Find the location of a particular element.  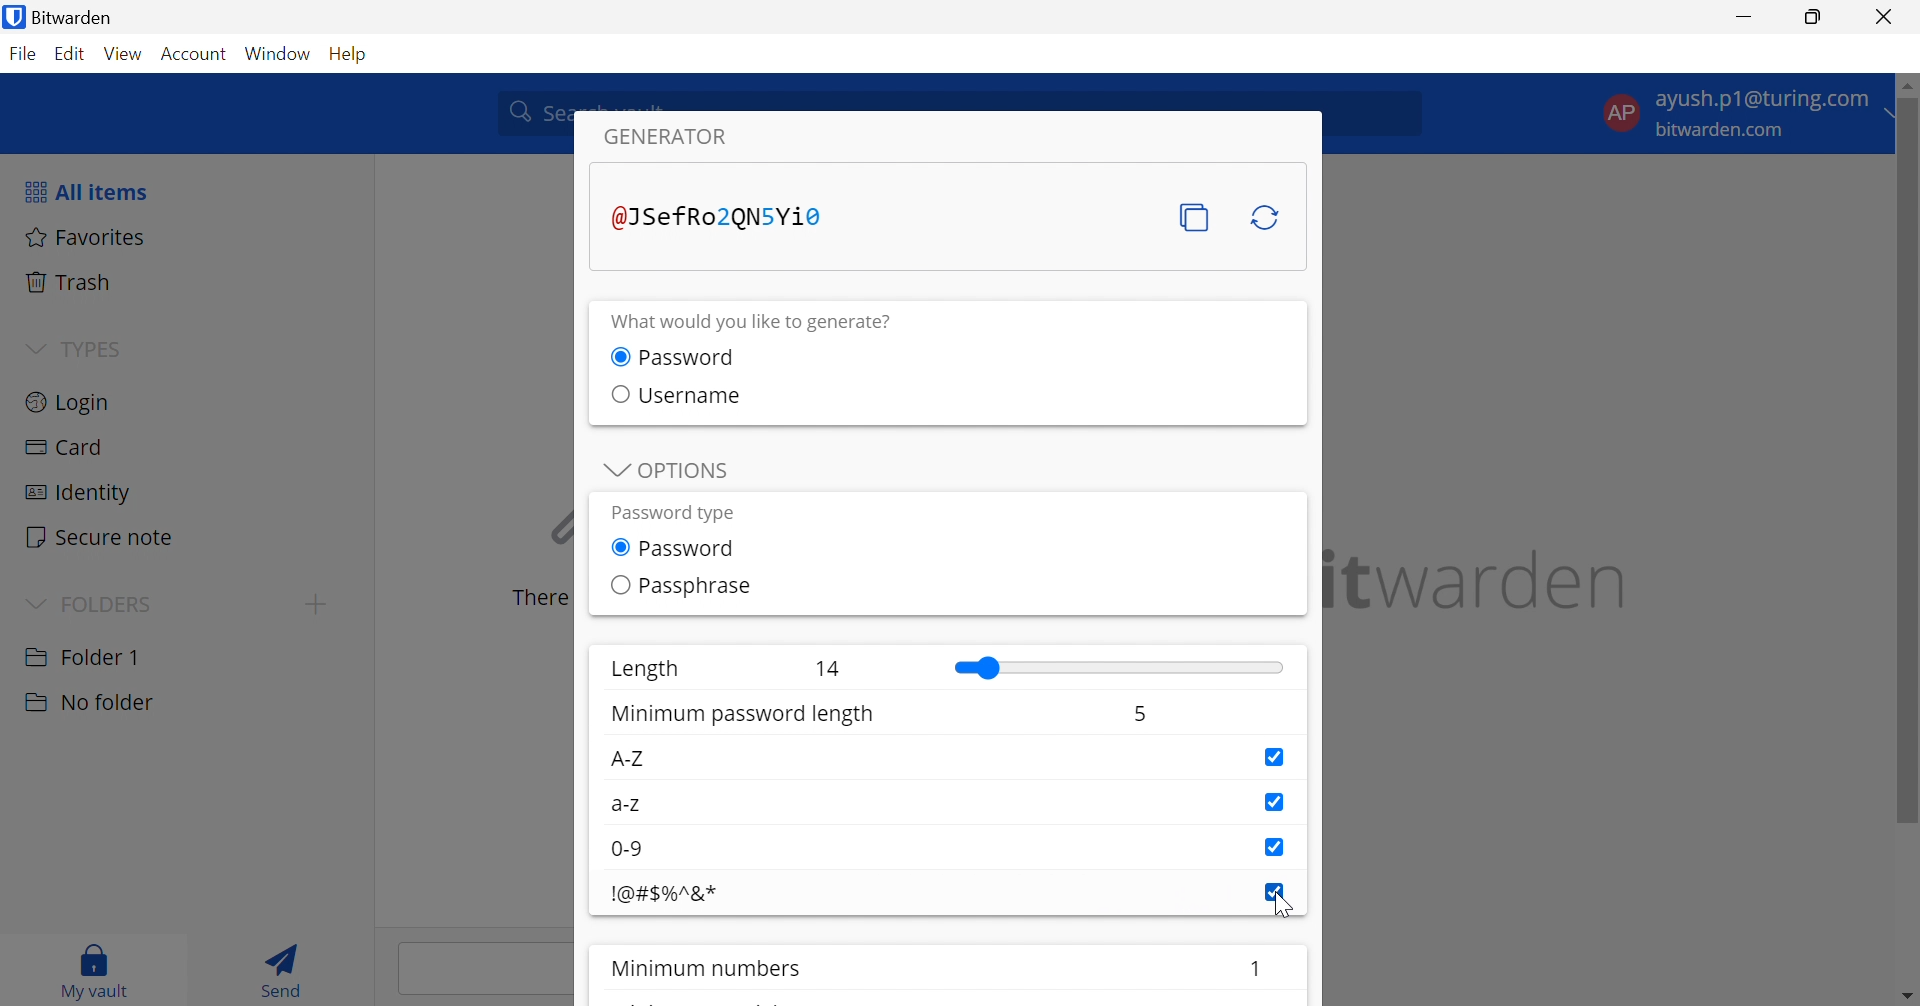

Card is located at coordinates (64, 448).